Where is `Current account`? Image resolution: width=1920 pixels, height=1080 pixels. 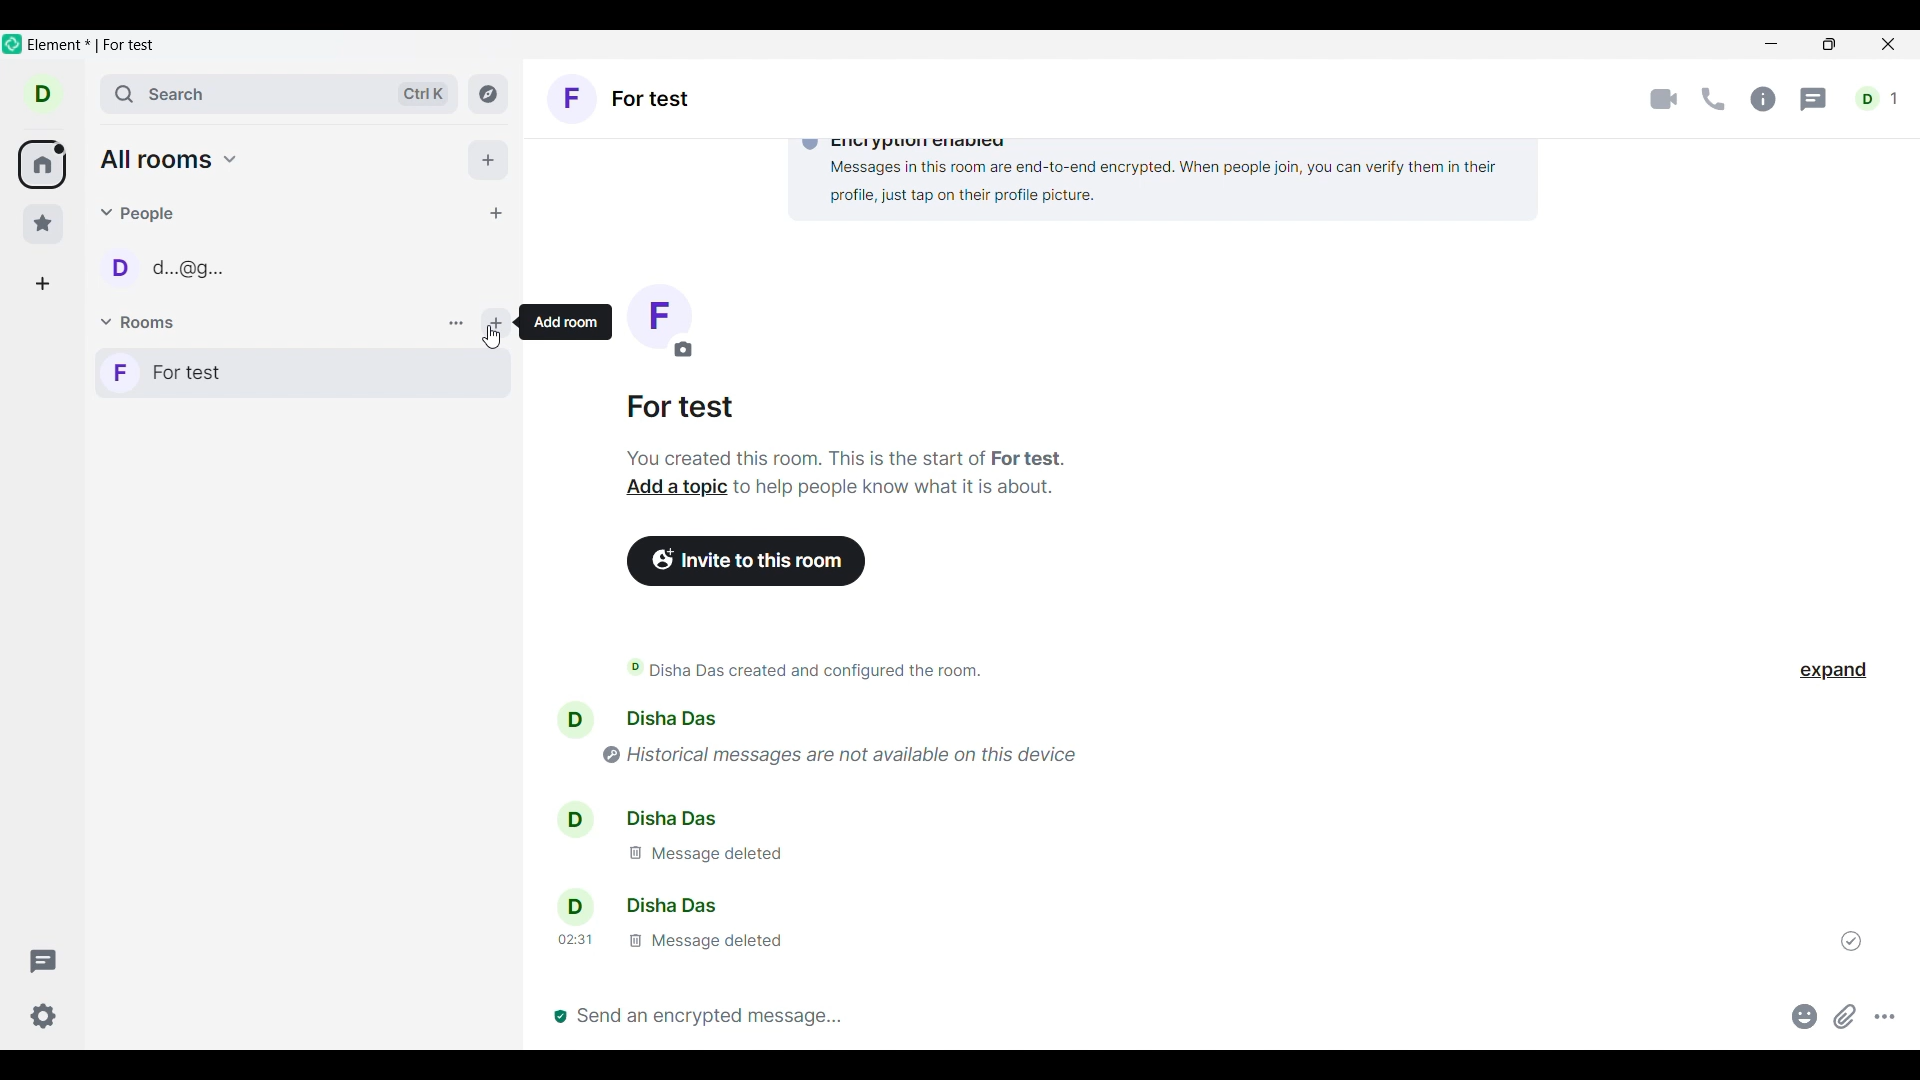
Current account is located at coordinates (43, 94).